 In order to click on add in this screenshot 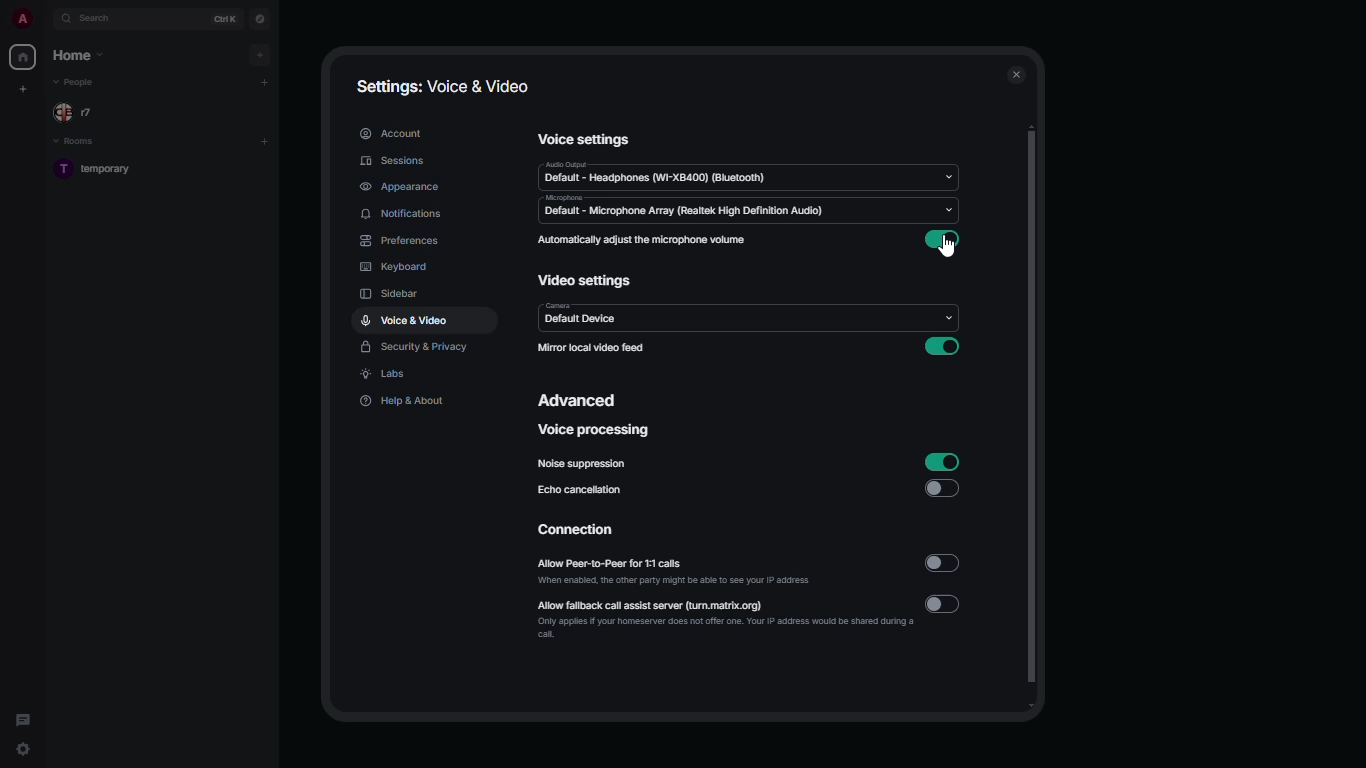, I will do `click(265, 142)`.